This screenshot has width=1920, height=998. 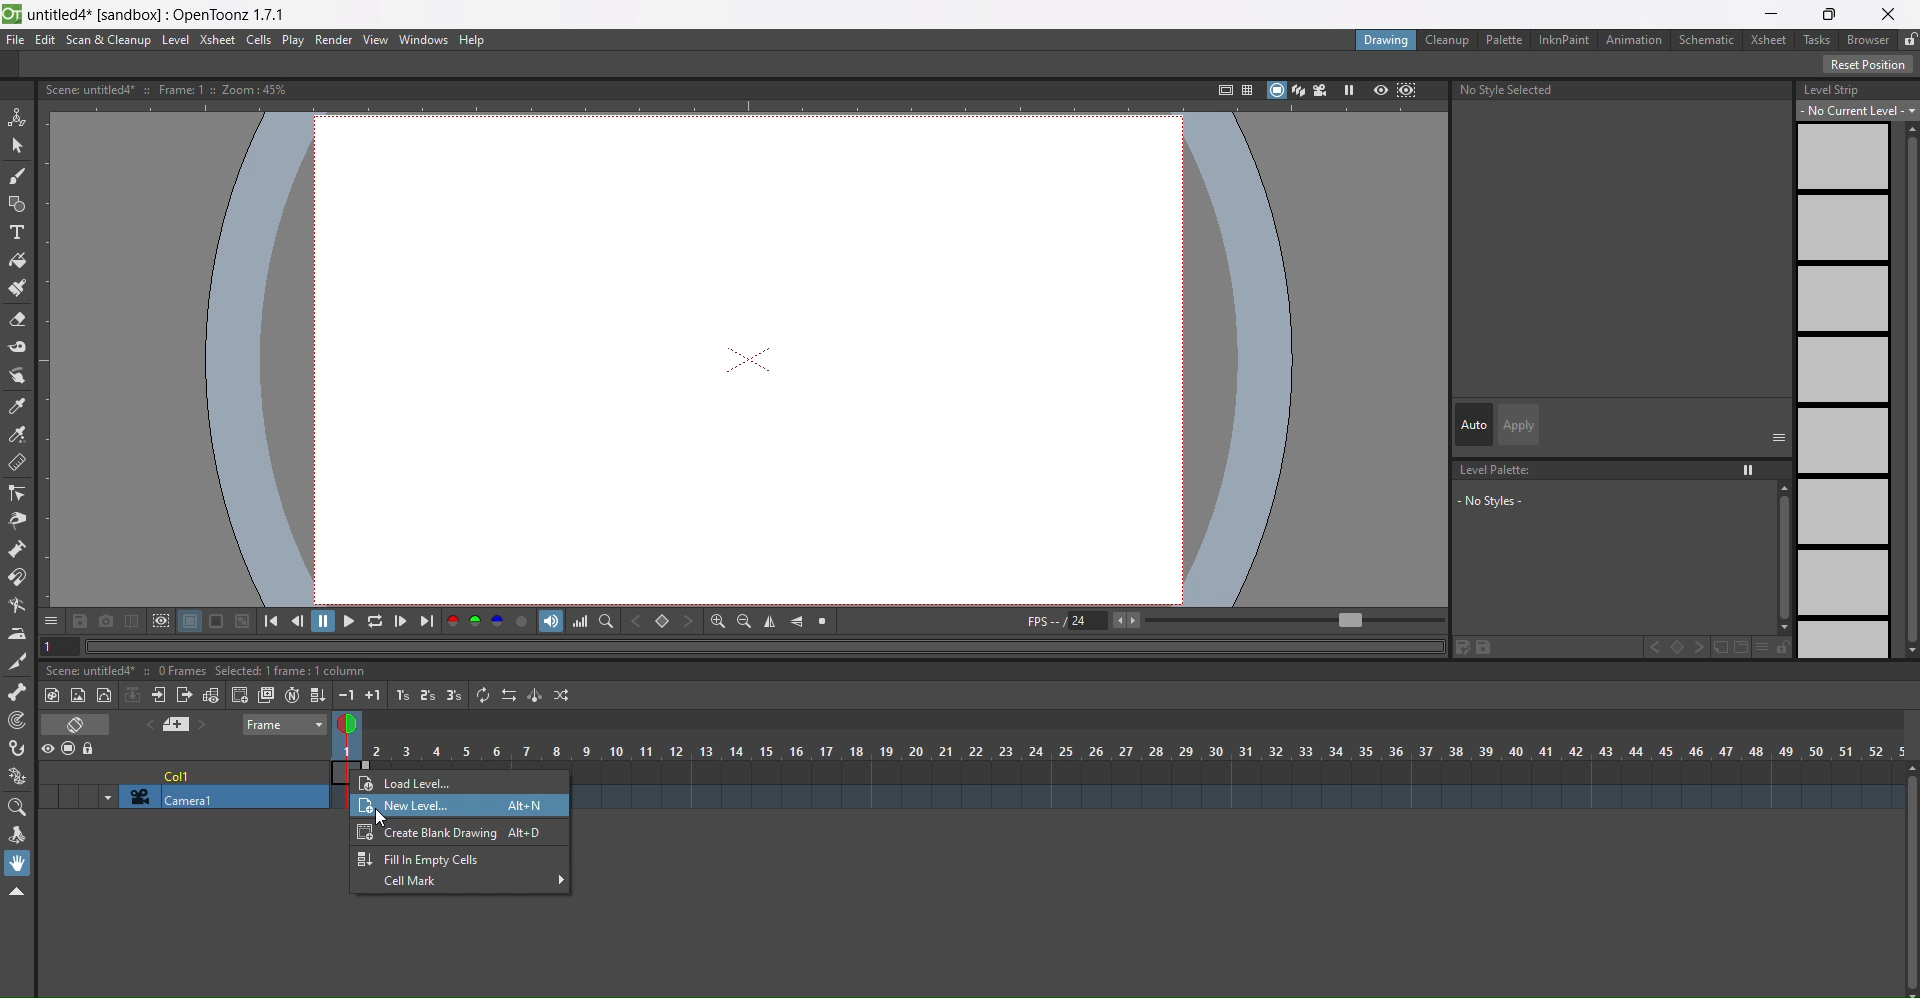 I want to click on set key, so click(x=1676, y=647).